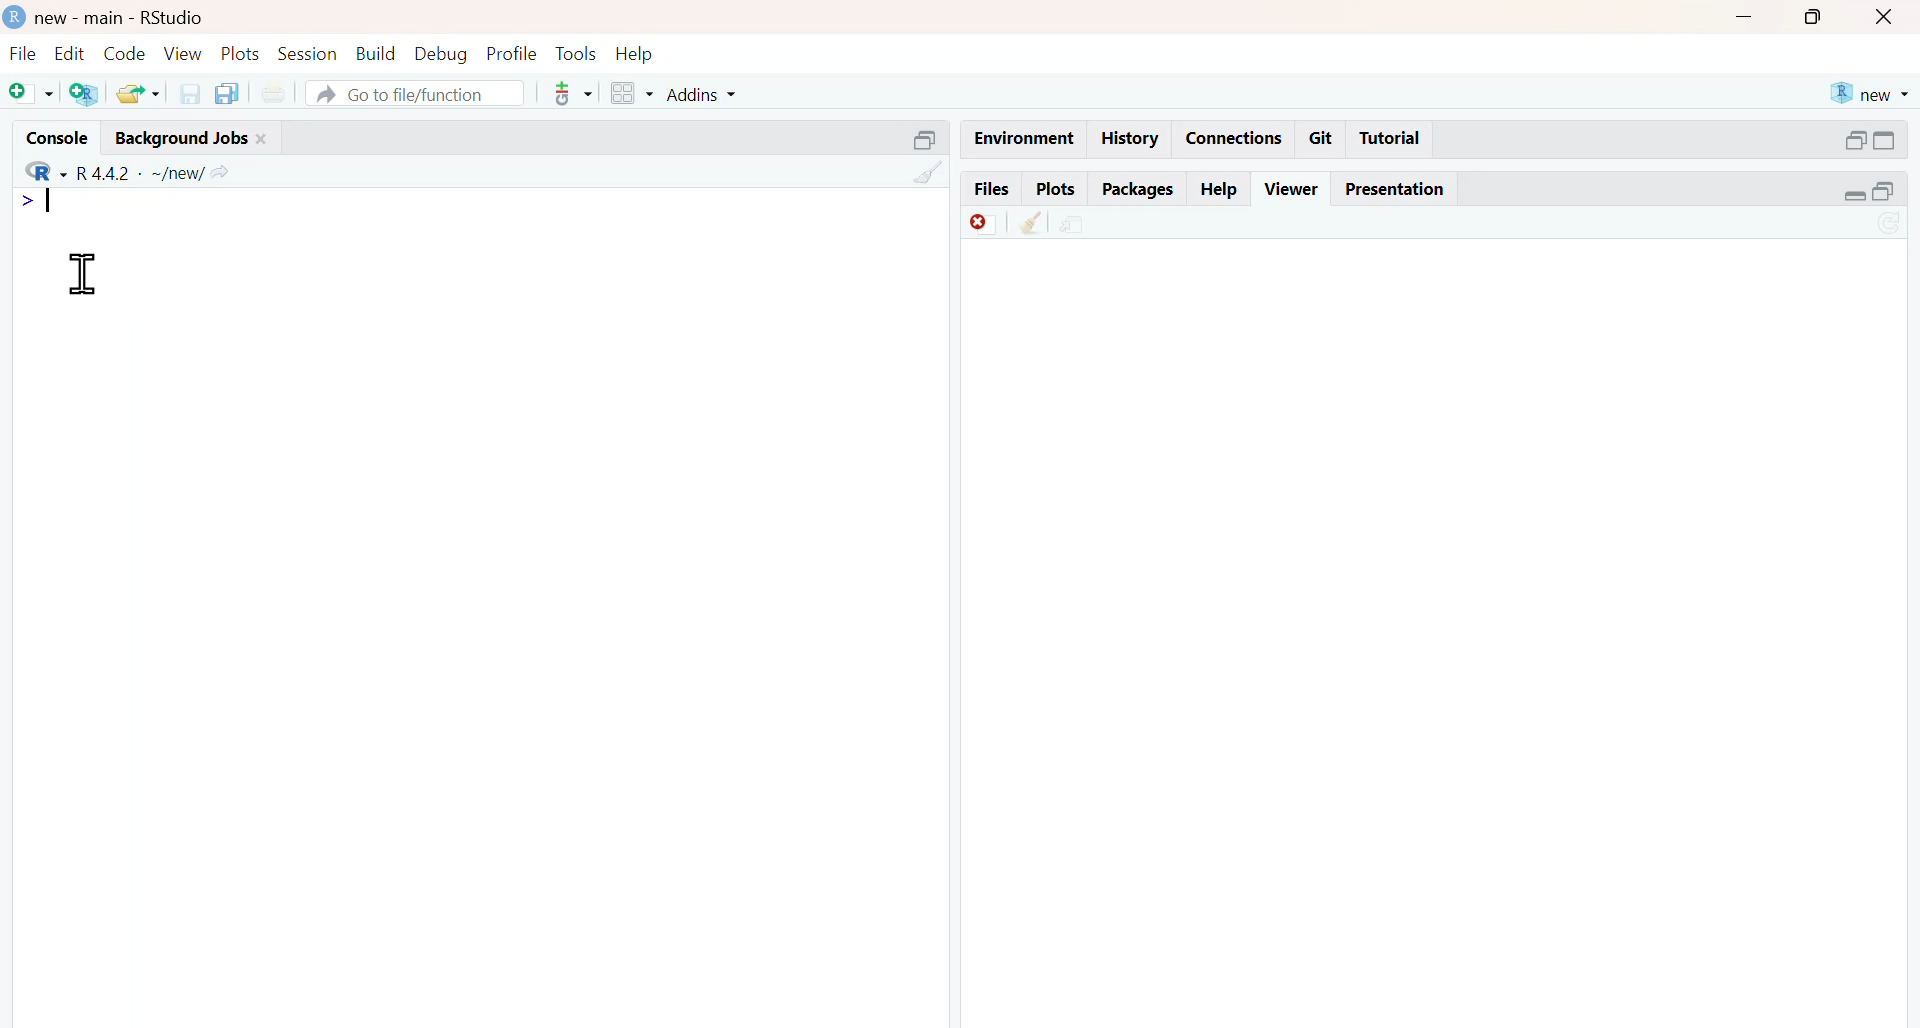 The width and height of the screenshot is (1920, 1028). What do you see at coordinates (1236, 138) in the screenshot?
I see `connections` at bounding box center [1236, 138].